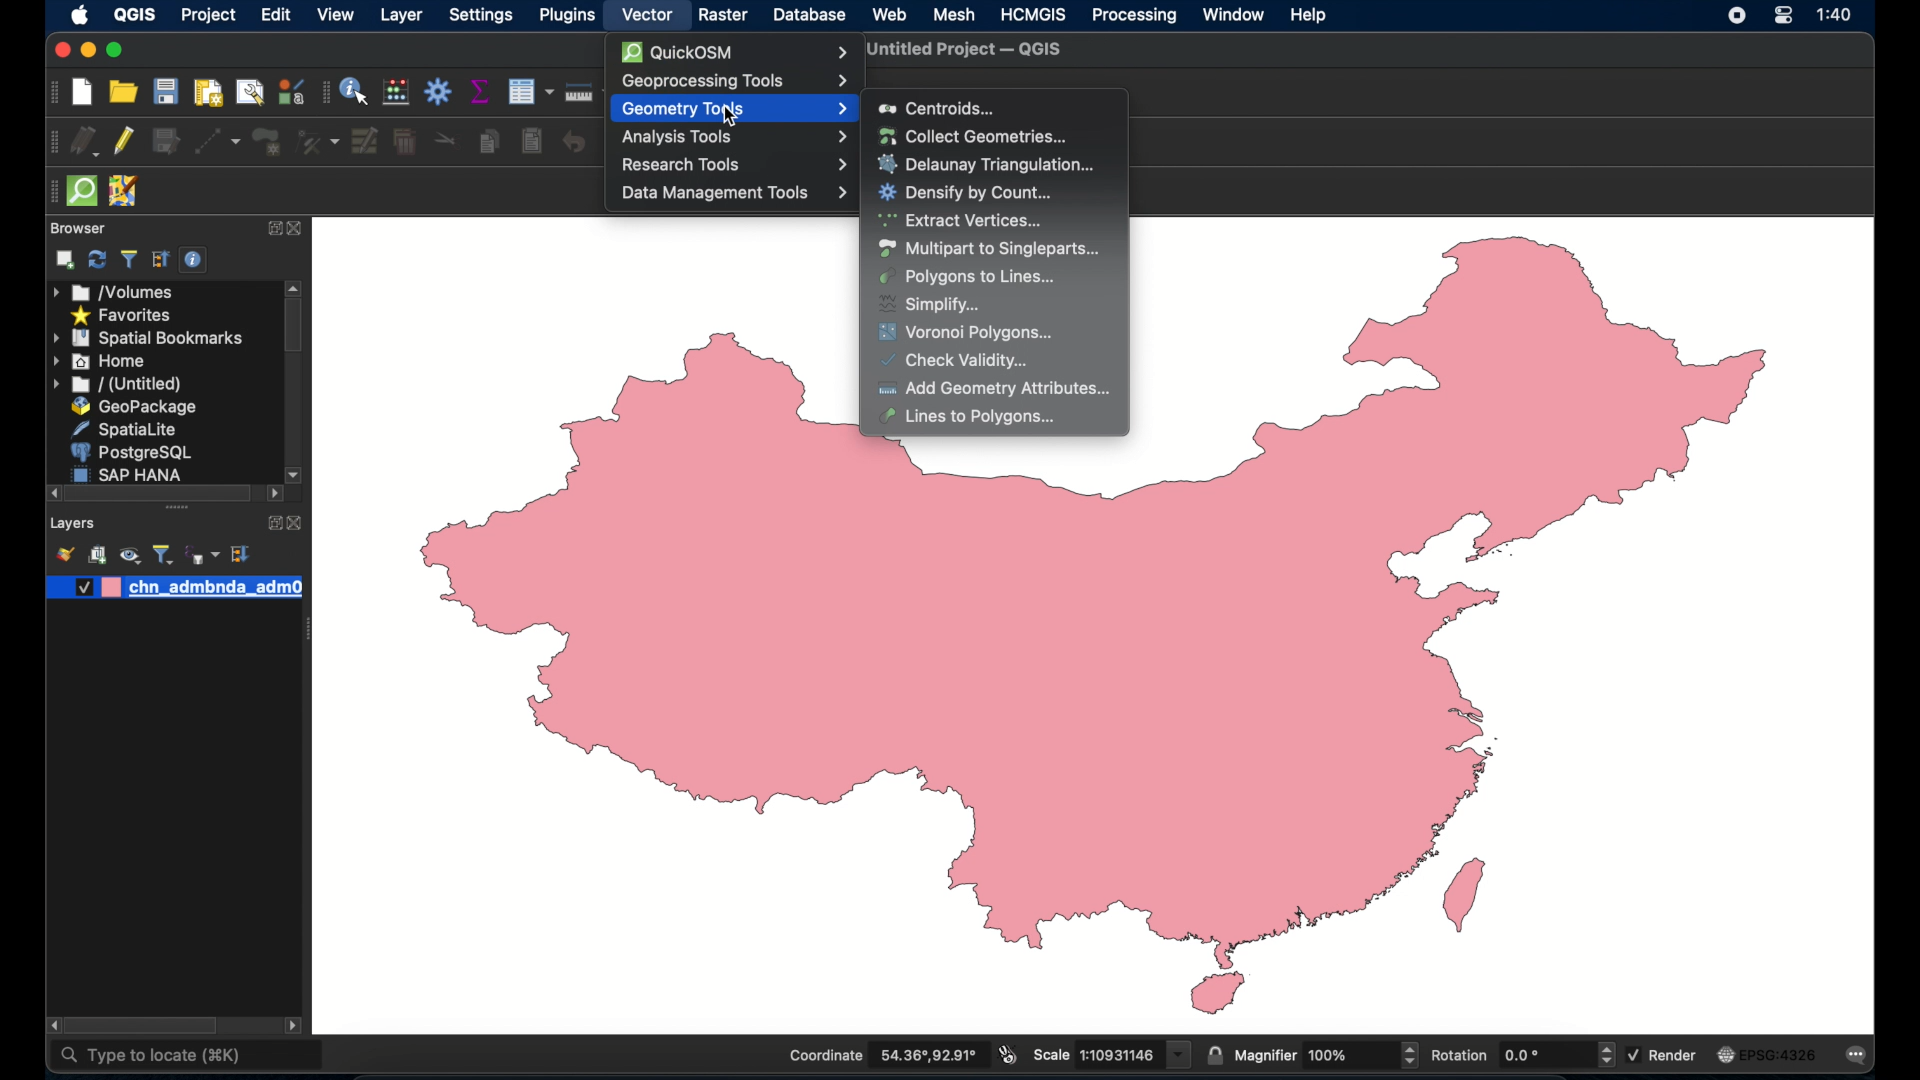  What do you see at coordinates (482, 17) in the screenshot?
I see `settings` at bounding box center [482, 17].